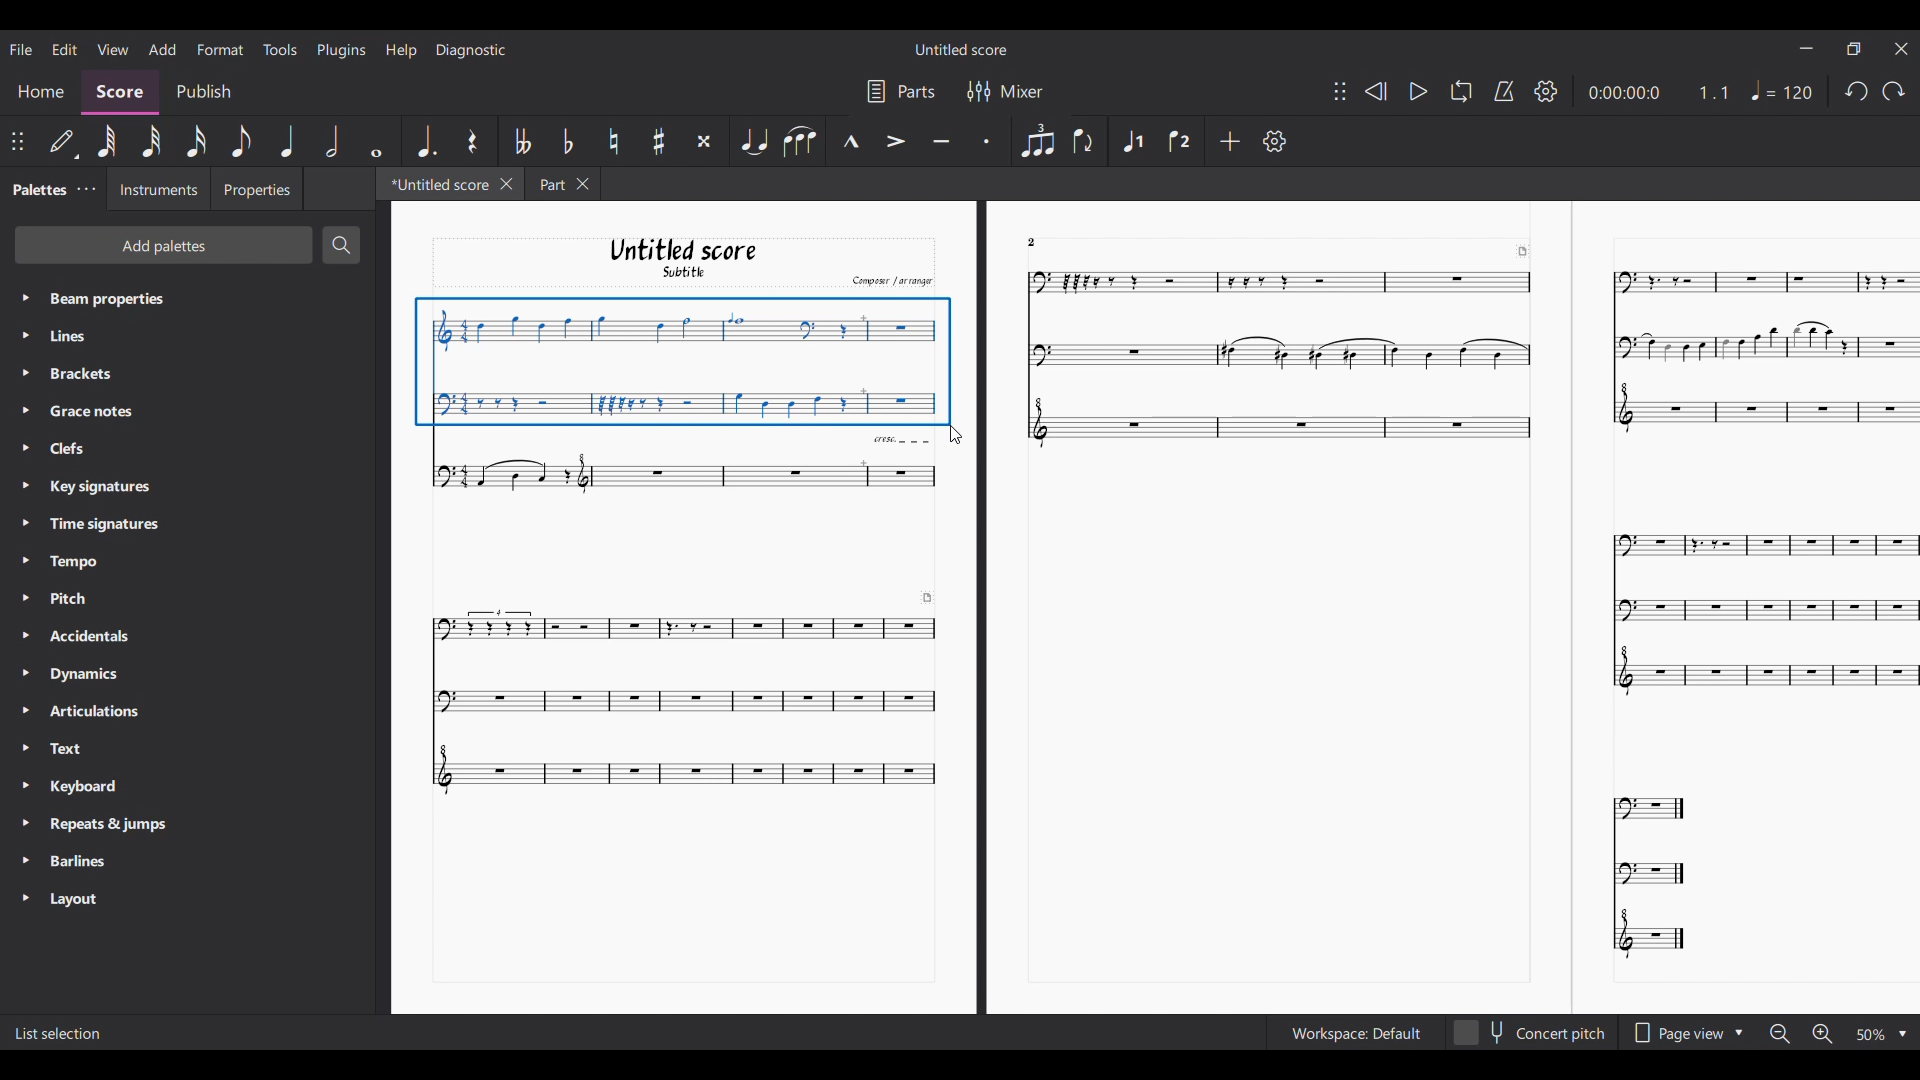 This screenshot has height=1080, width=1920. I want to click on Add, so click(162, 50).